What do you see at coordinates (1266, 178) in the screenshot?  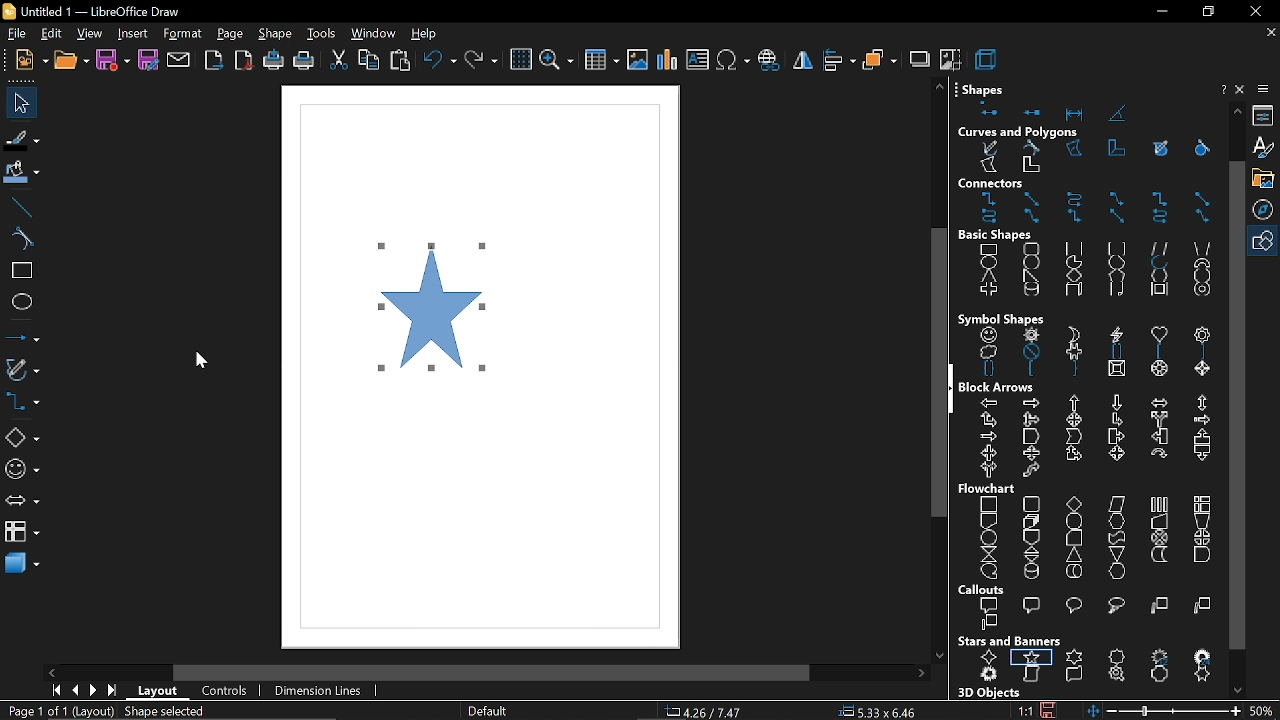 I see `gallery` at bounding box center [1266, 178].